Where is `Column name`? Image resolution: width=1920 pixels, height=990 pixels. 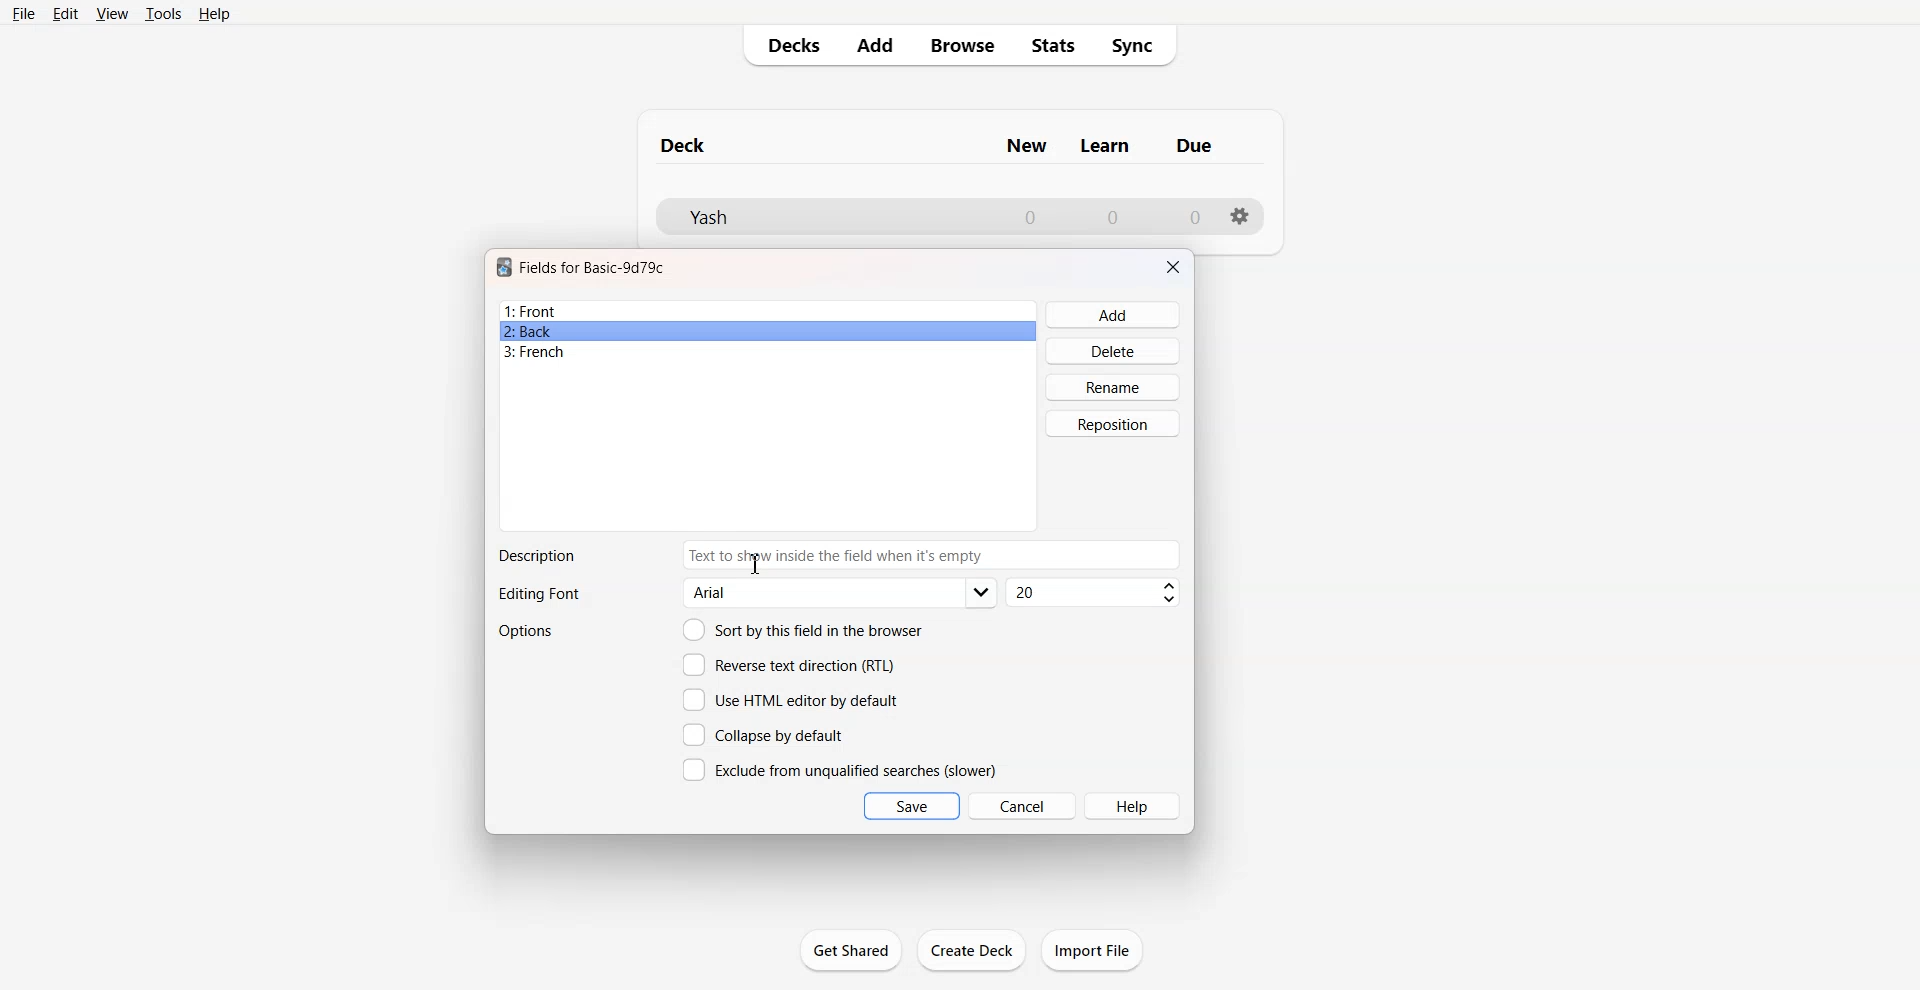 Column name is located at coordinates (1105, 146).